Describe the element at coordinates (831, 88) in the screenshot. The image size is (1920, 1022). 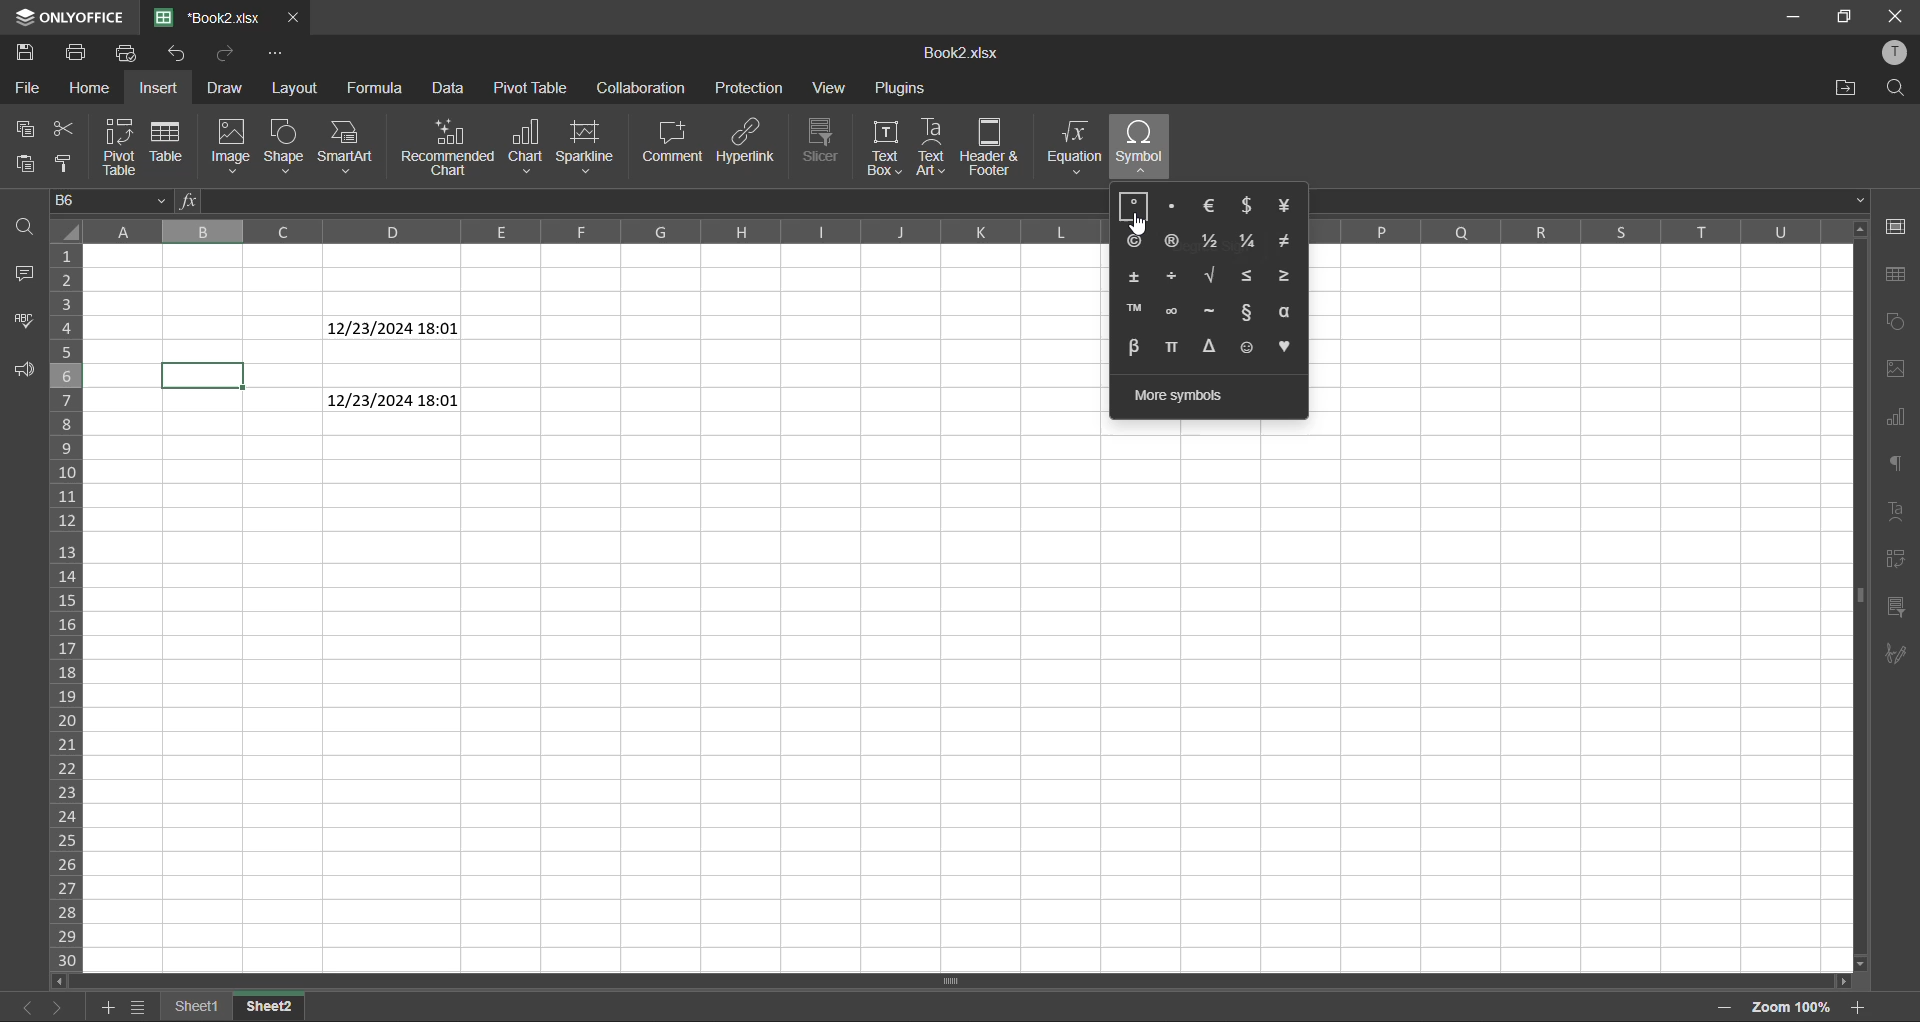
I see `view` at that location.